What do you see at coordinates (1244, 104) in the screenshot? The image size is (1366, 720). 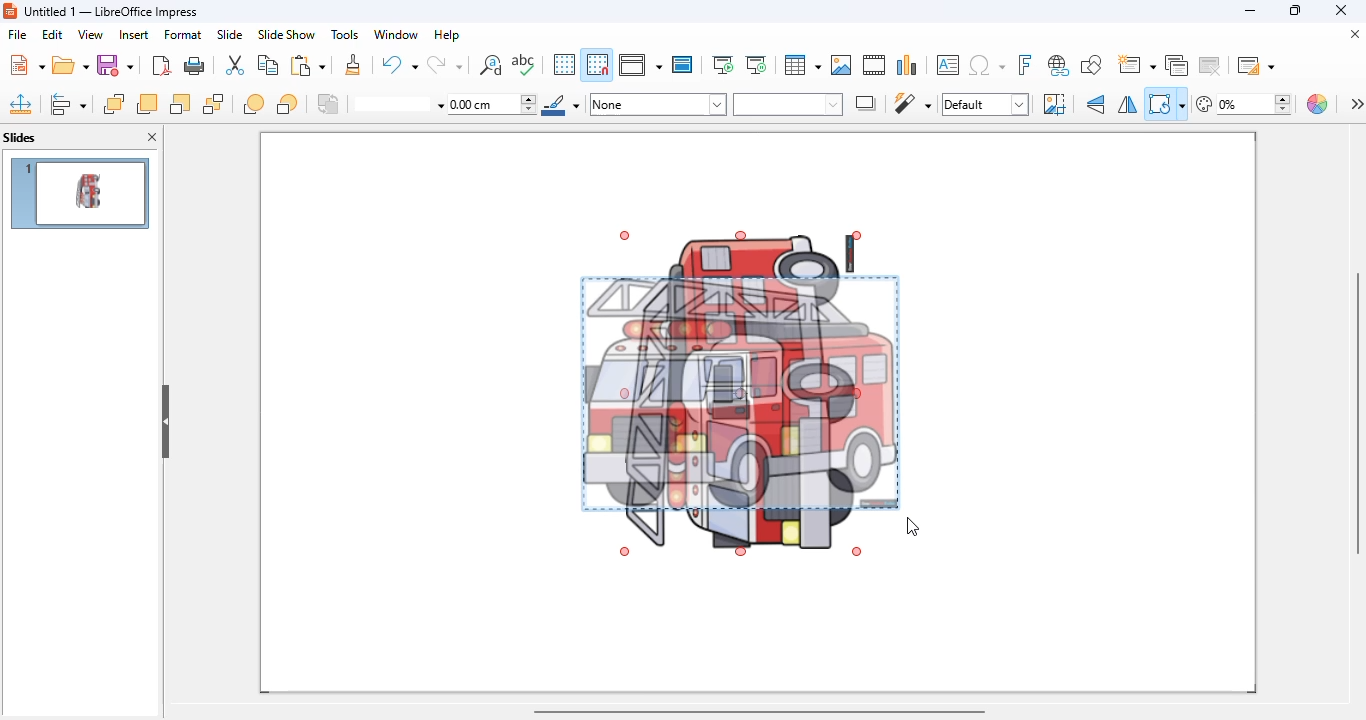 I see `transparency` at bounding box center [1244, 104].